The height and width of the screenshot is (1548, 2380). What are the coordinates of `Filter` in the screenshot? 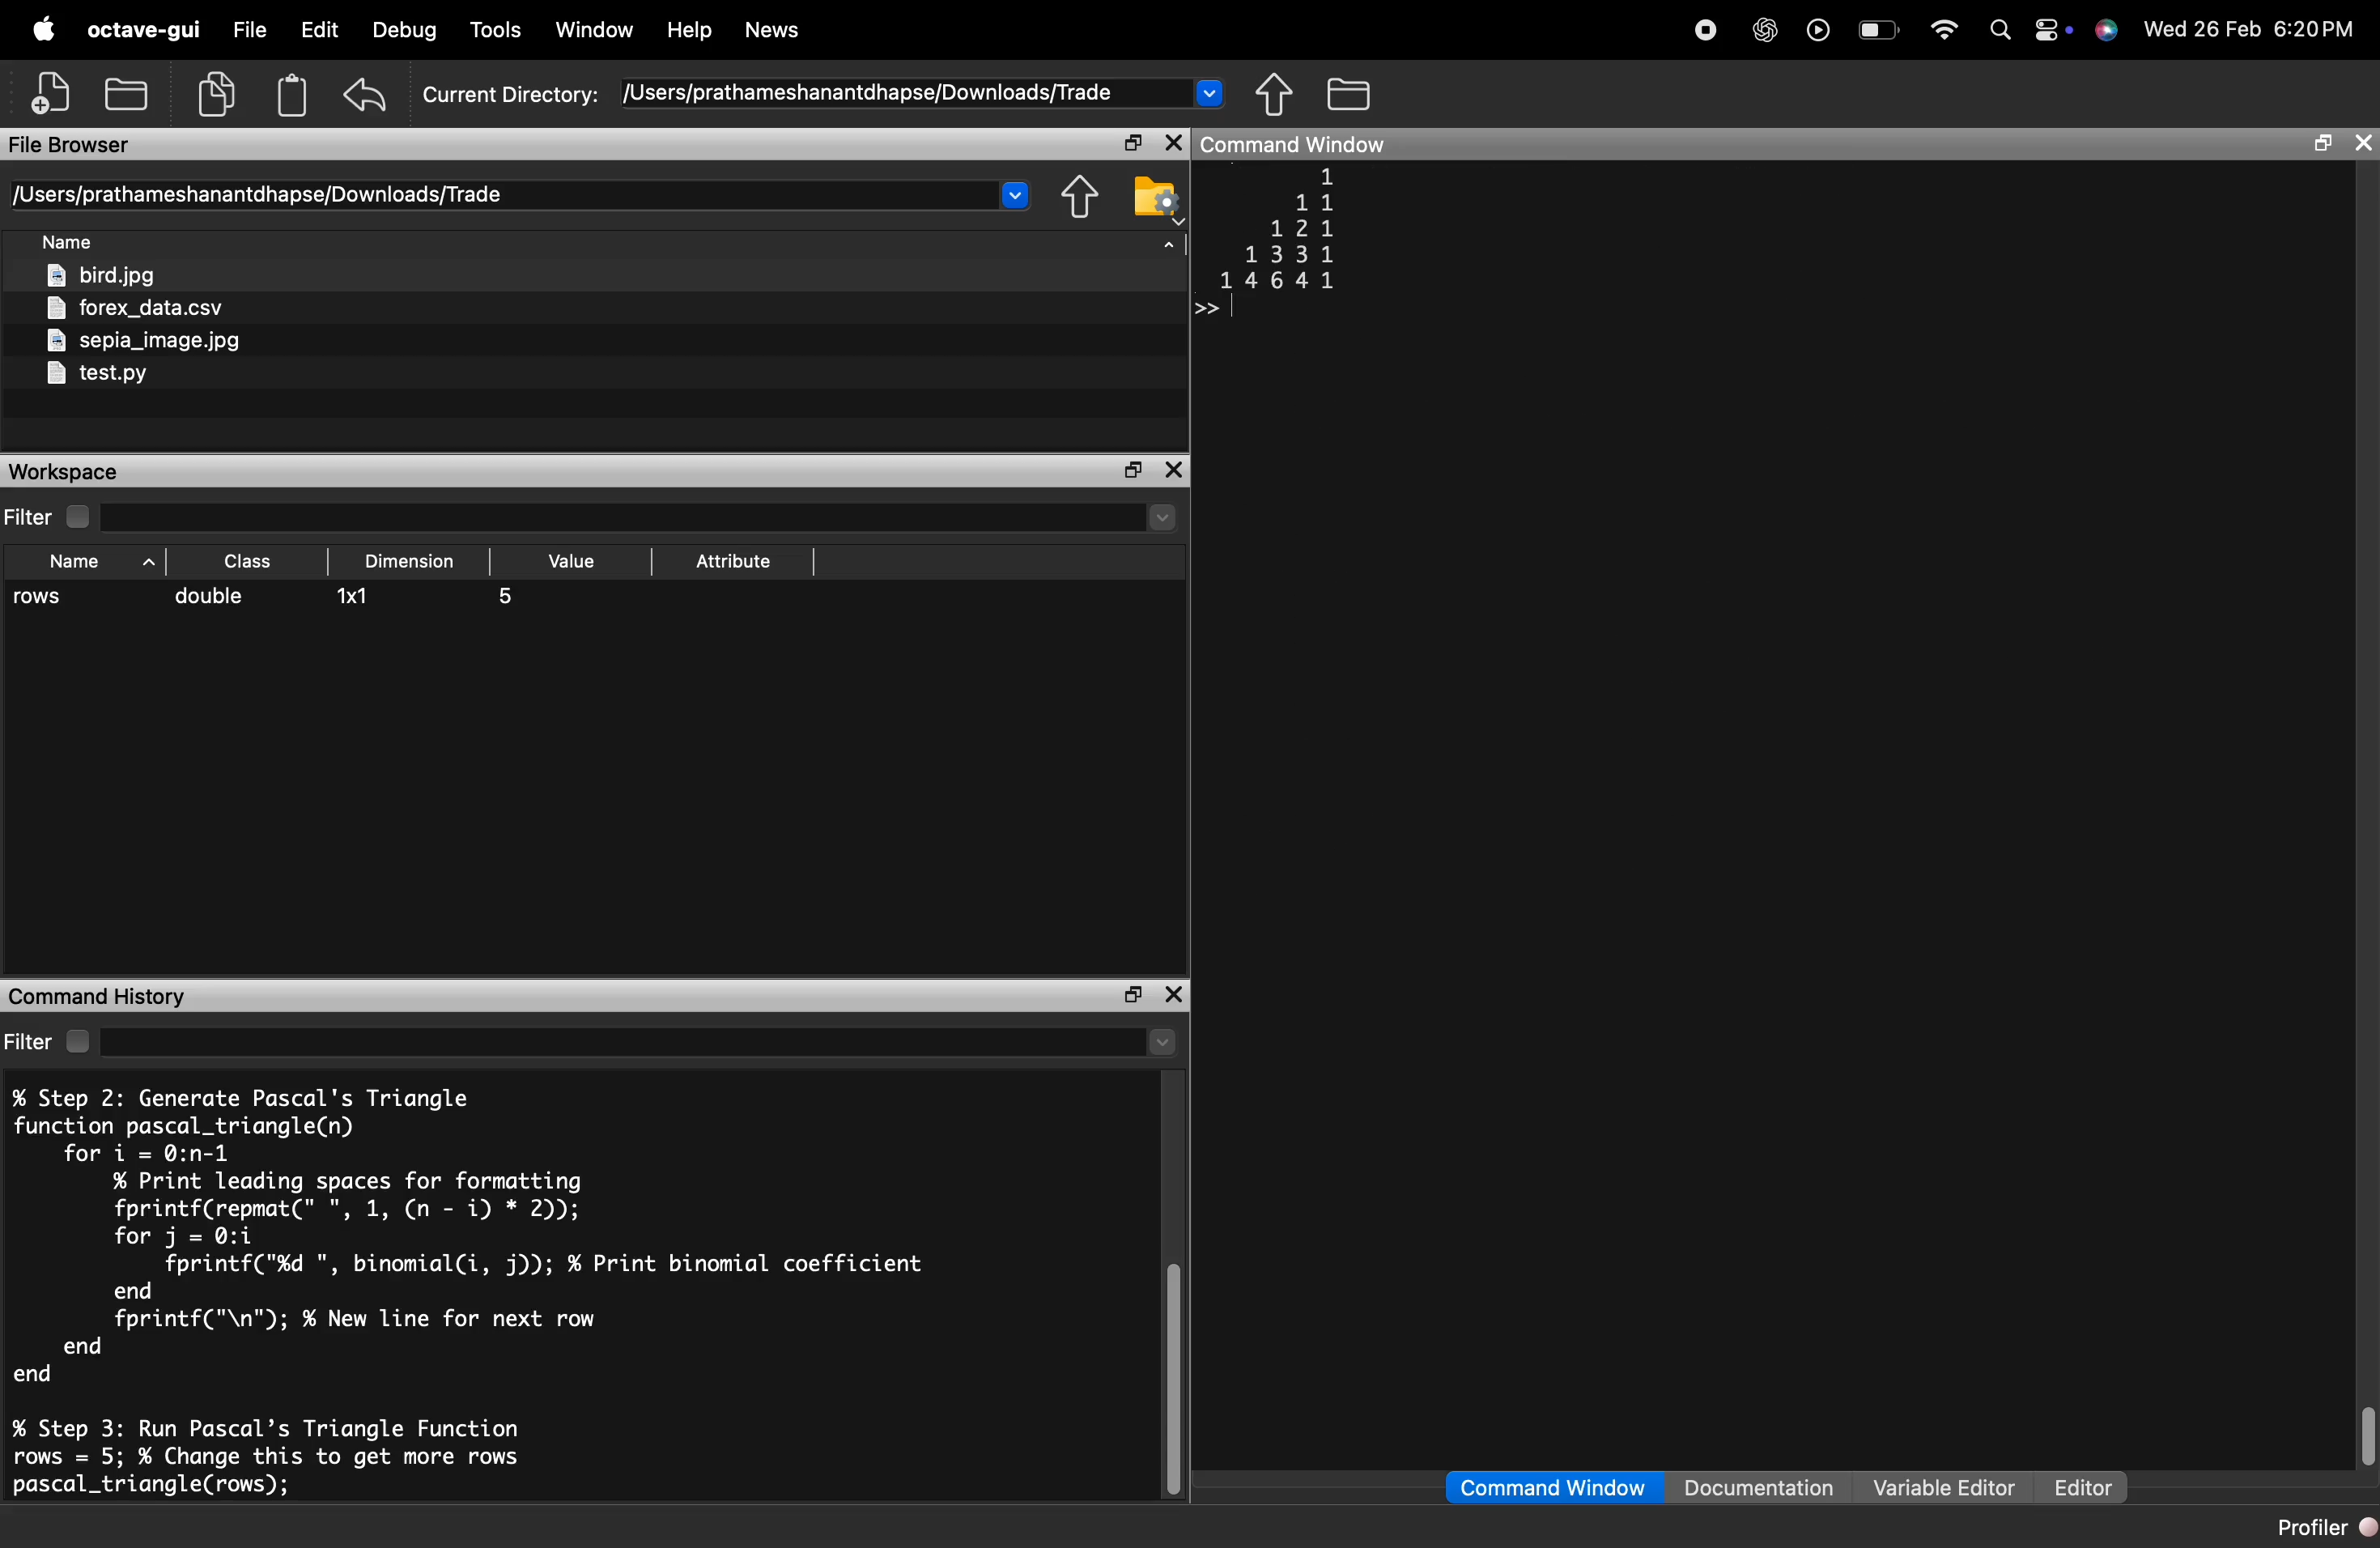 It's located at (55, 1042).